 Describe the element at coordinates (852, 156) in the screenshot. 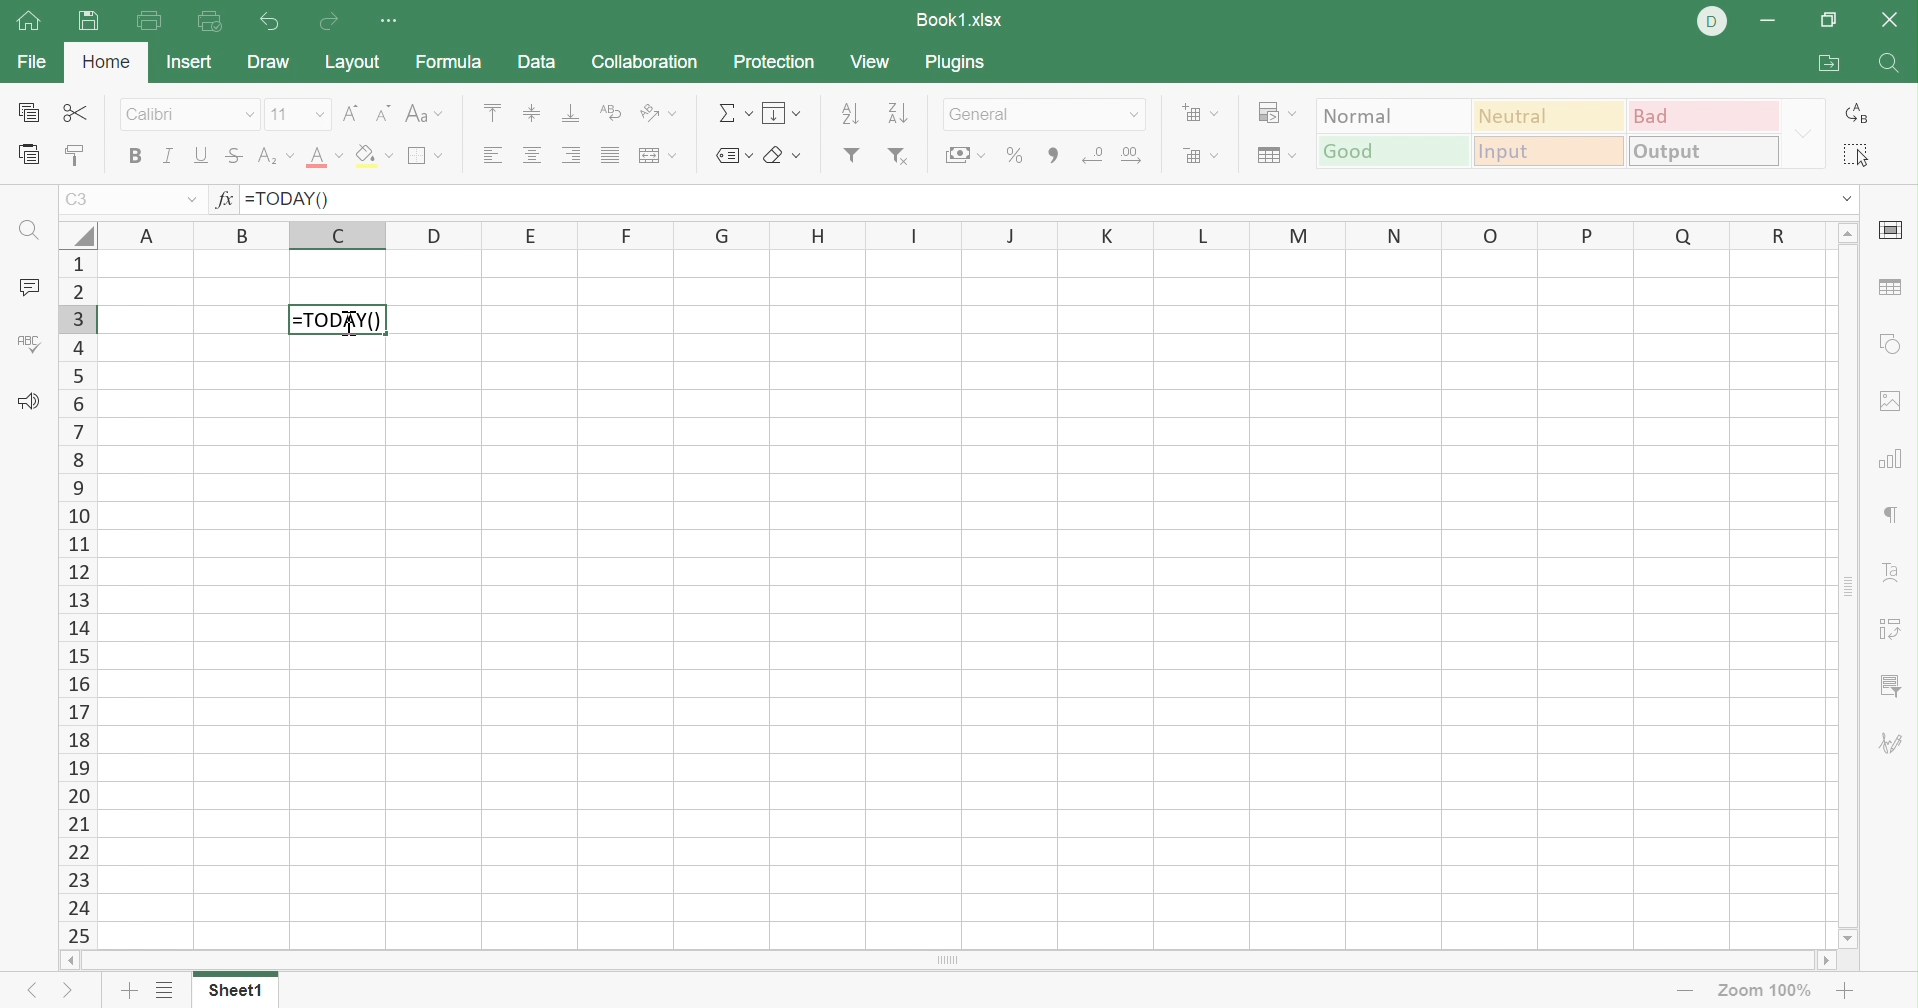

I see `Filter` at that location.